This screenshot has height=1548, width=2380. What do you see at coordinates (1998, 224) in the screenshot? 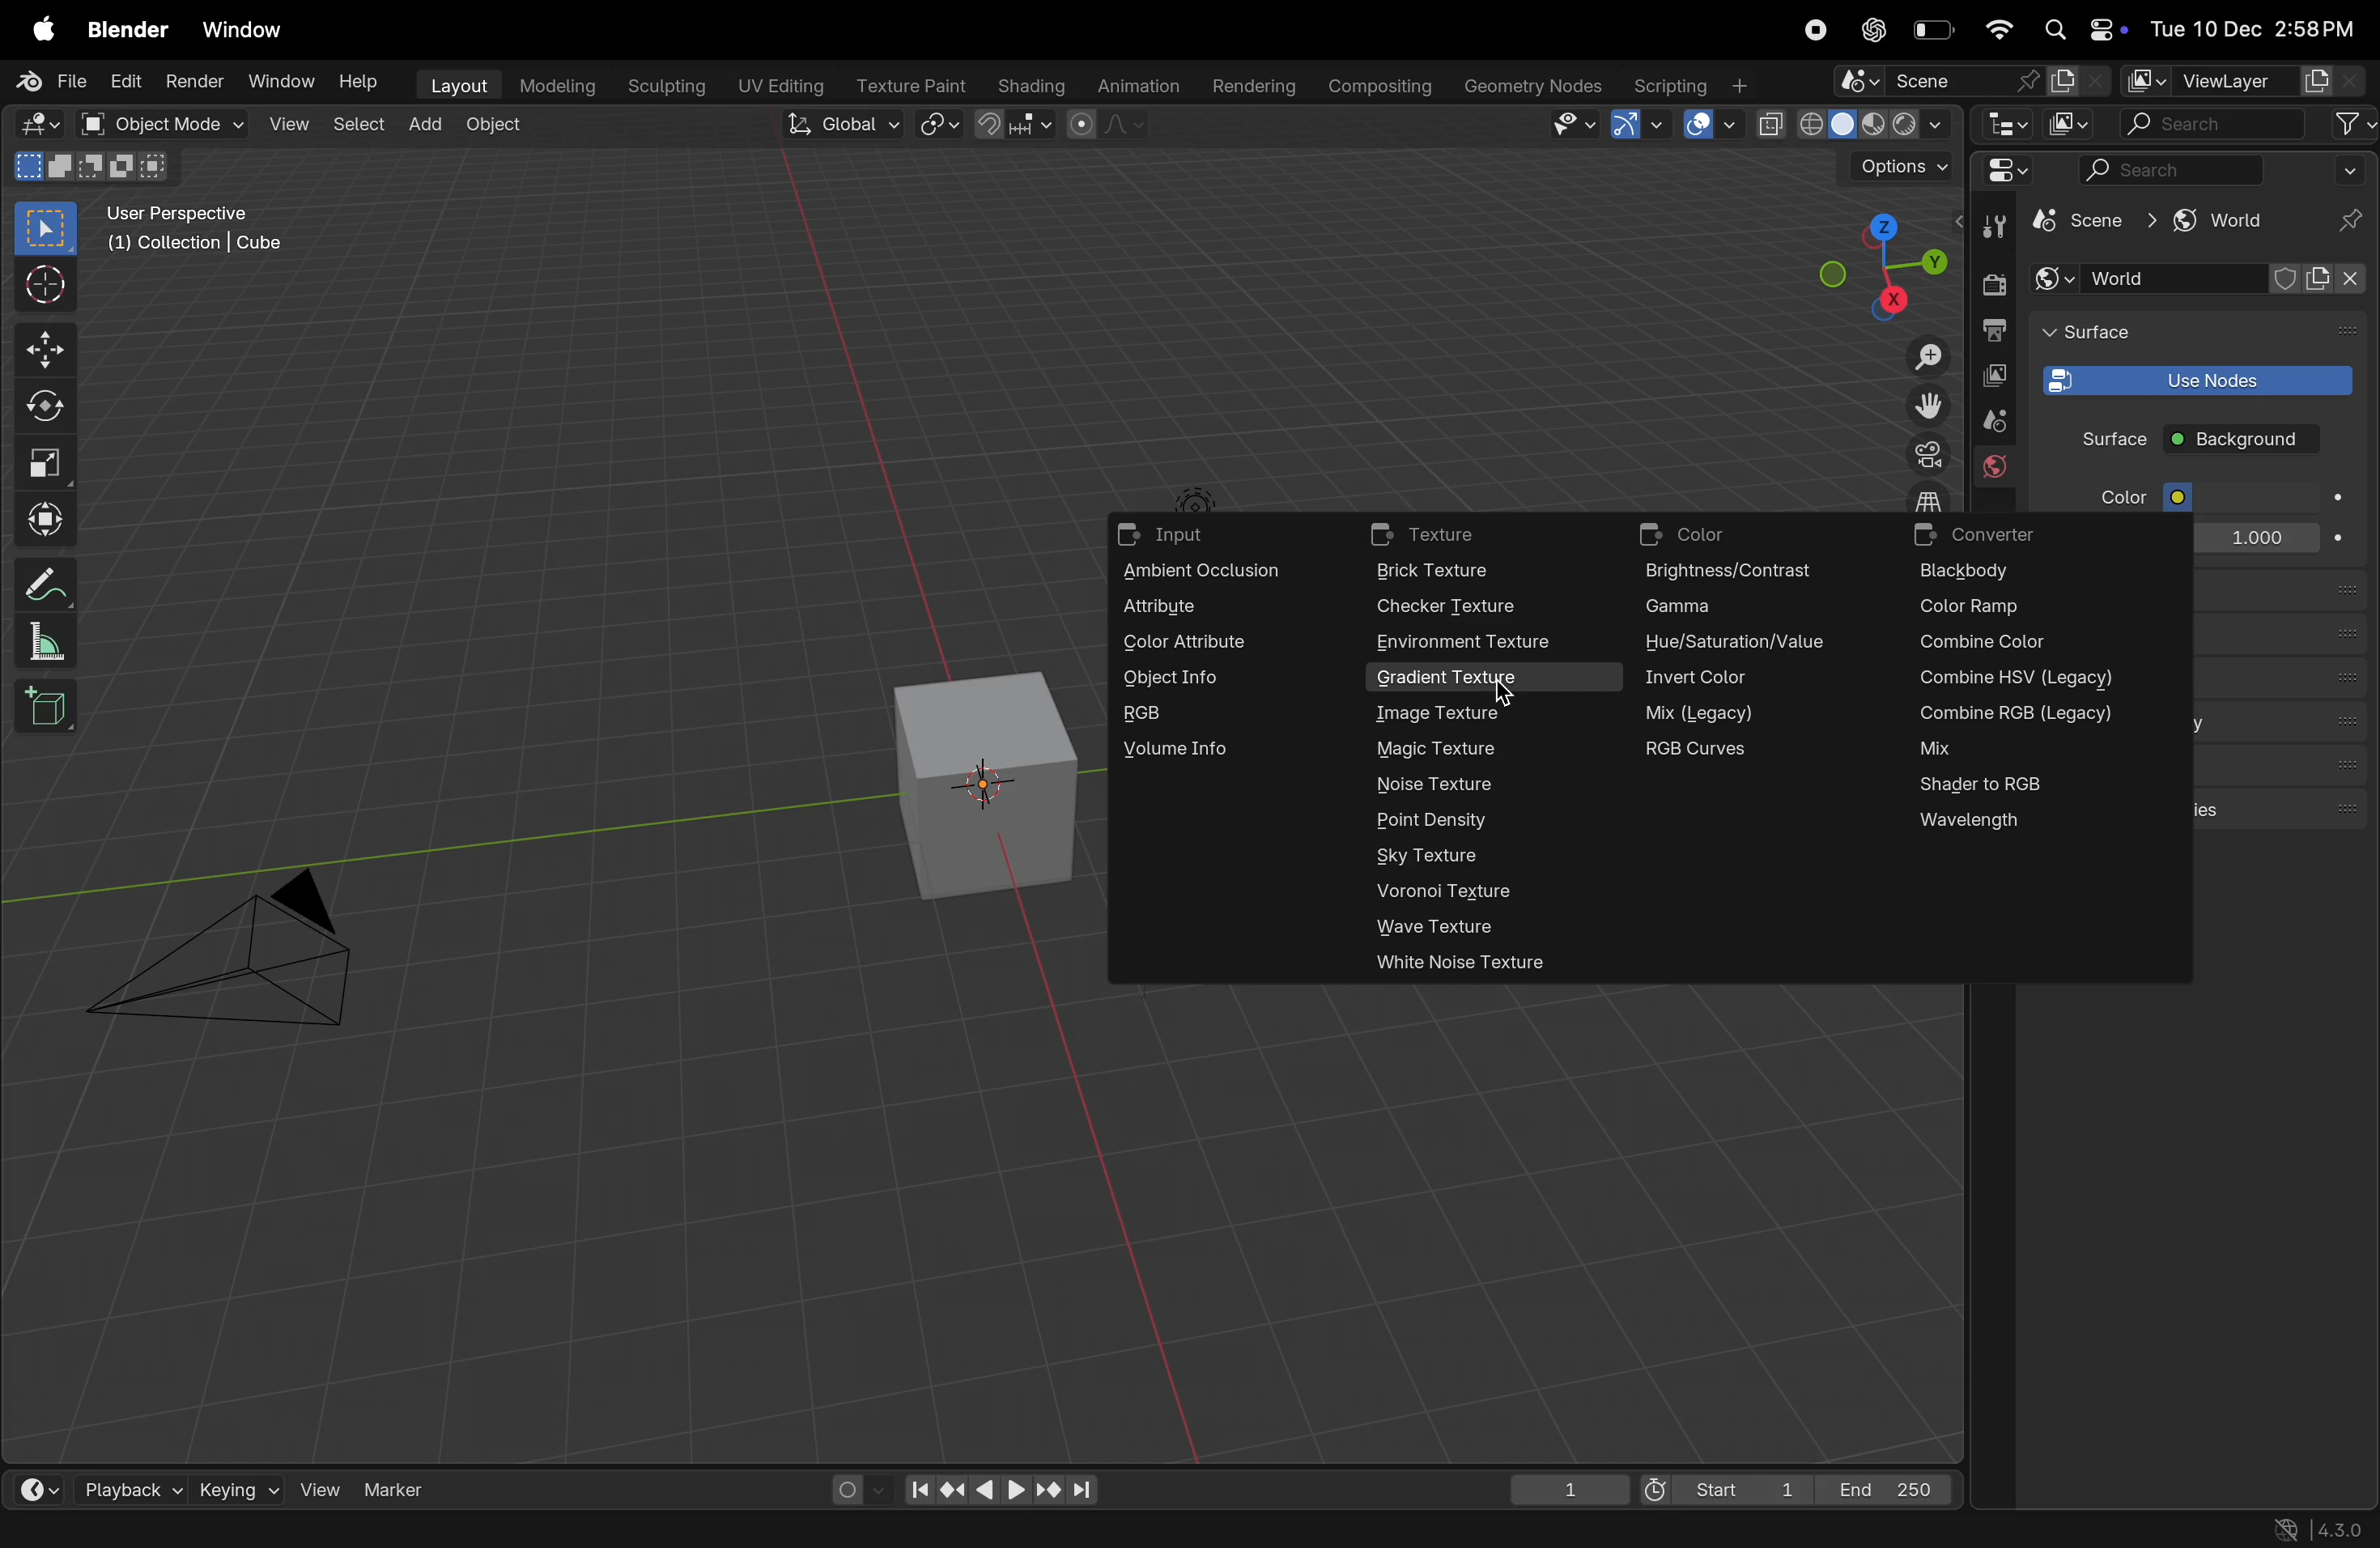
I see `Tool` at bounding box center [1998, 224].